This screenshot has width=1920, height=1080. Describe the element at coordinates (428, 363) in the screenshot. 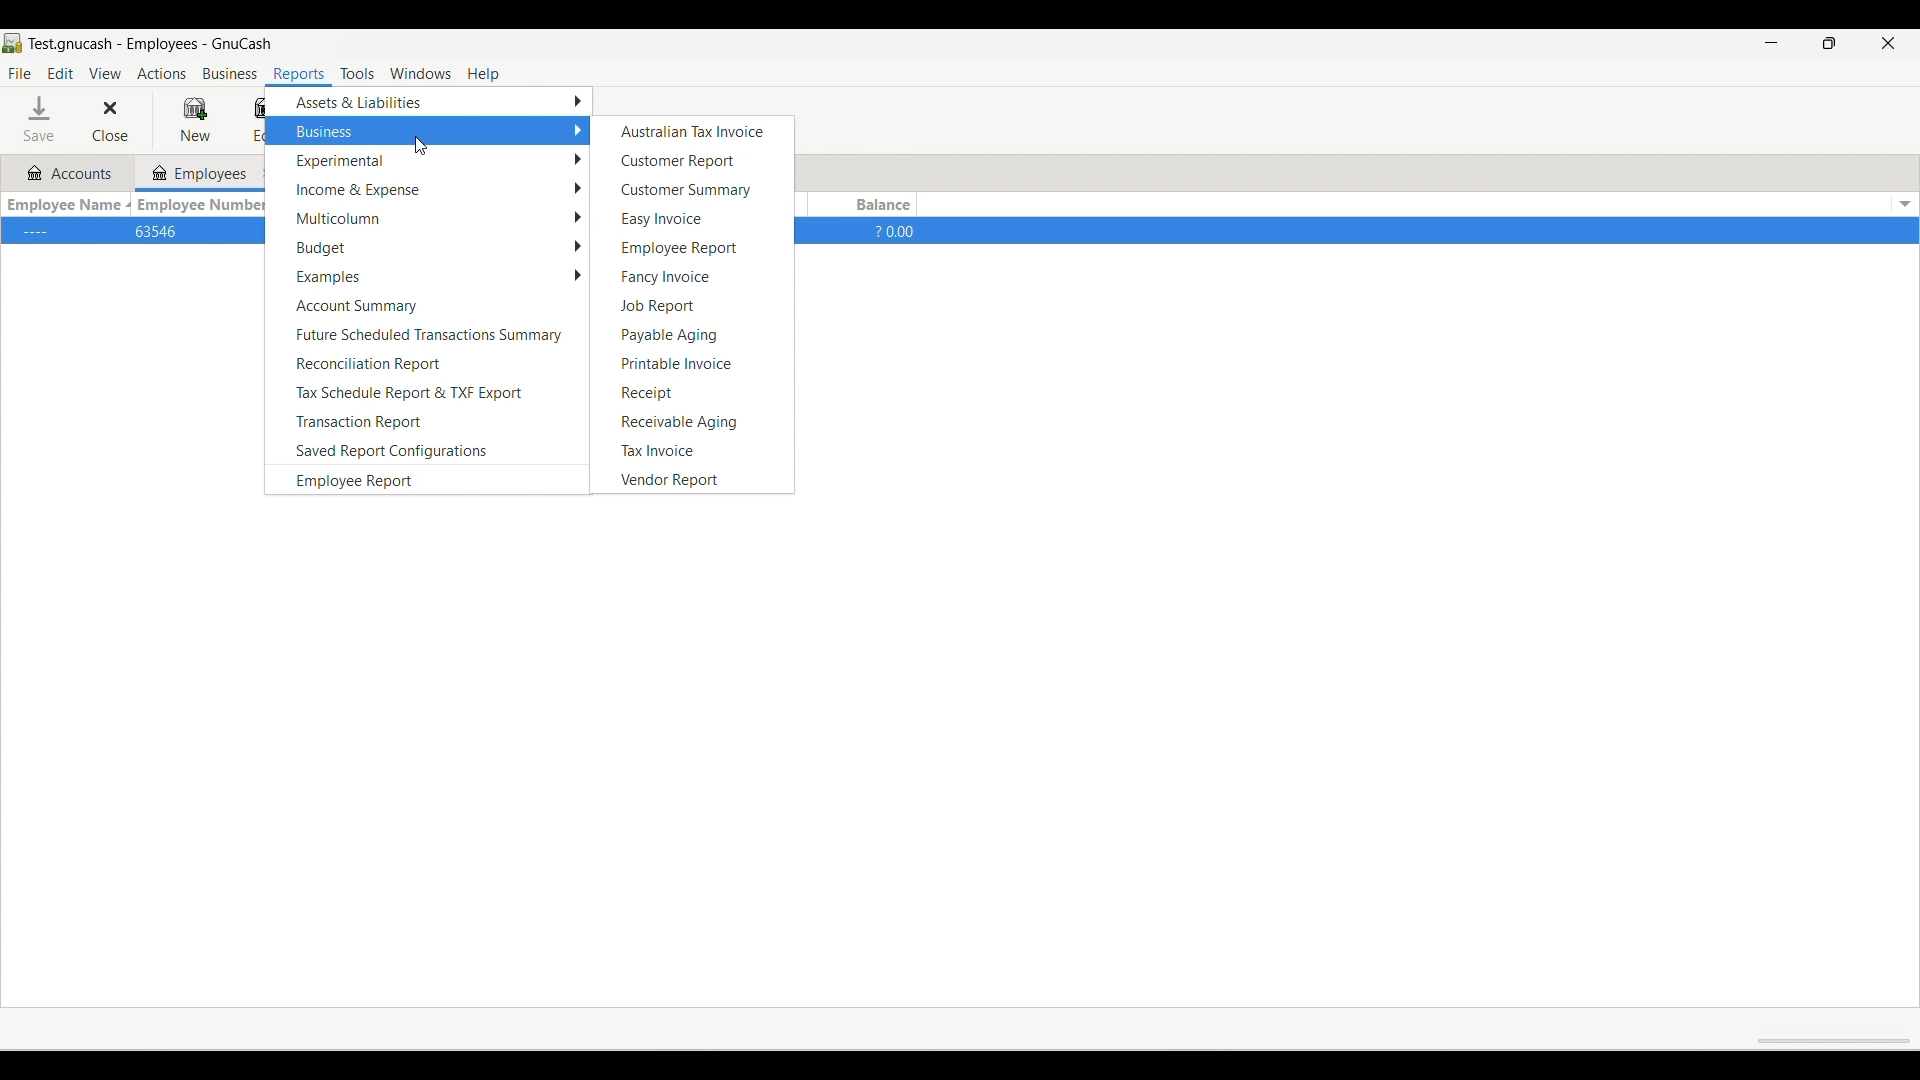

I see `Reconciliation report` at that location.